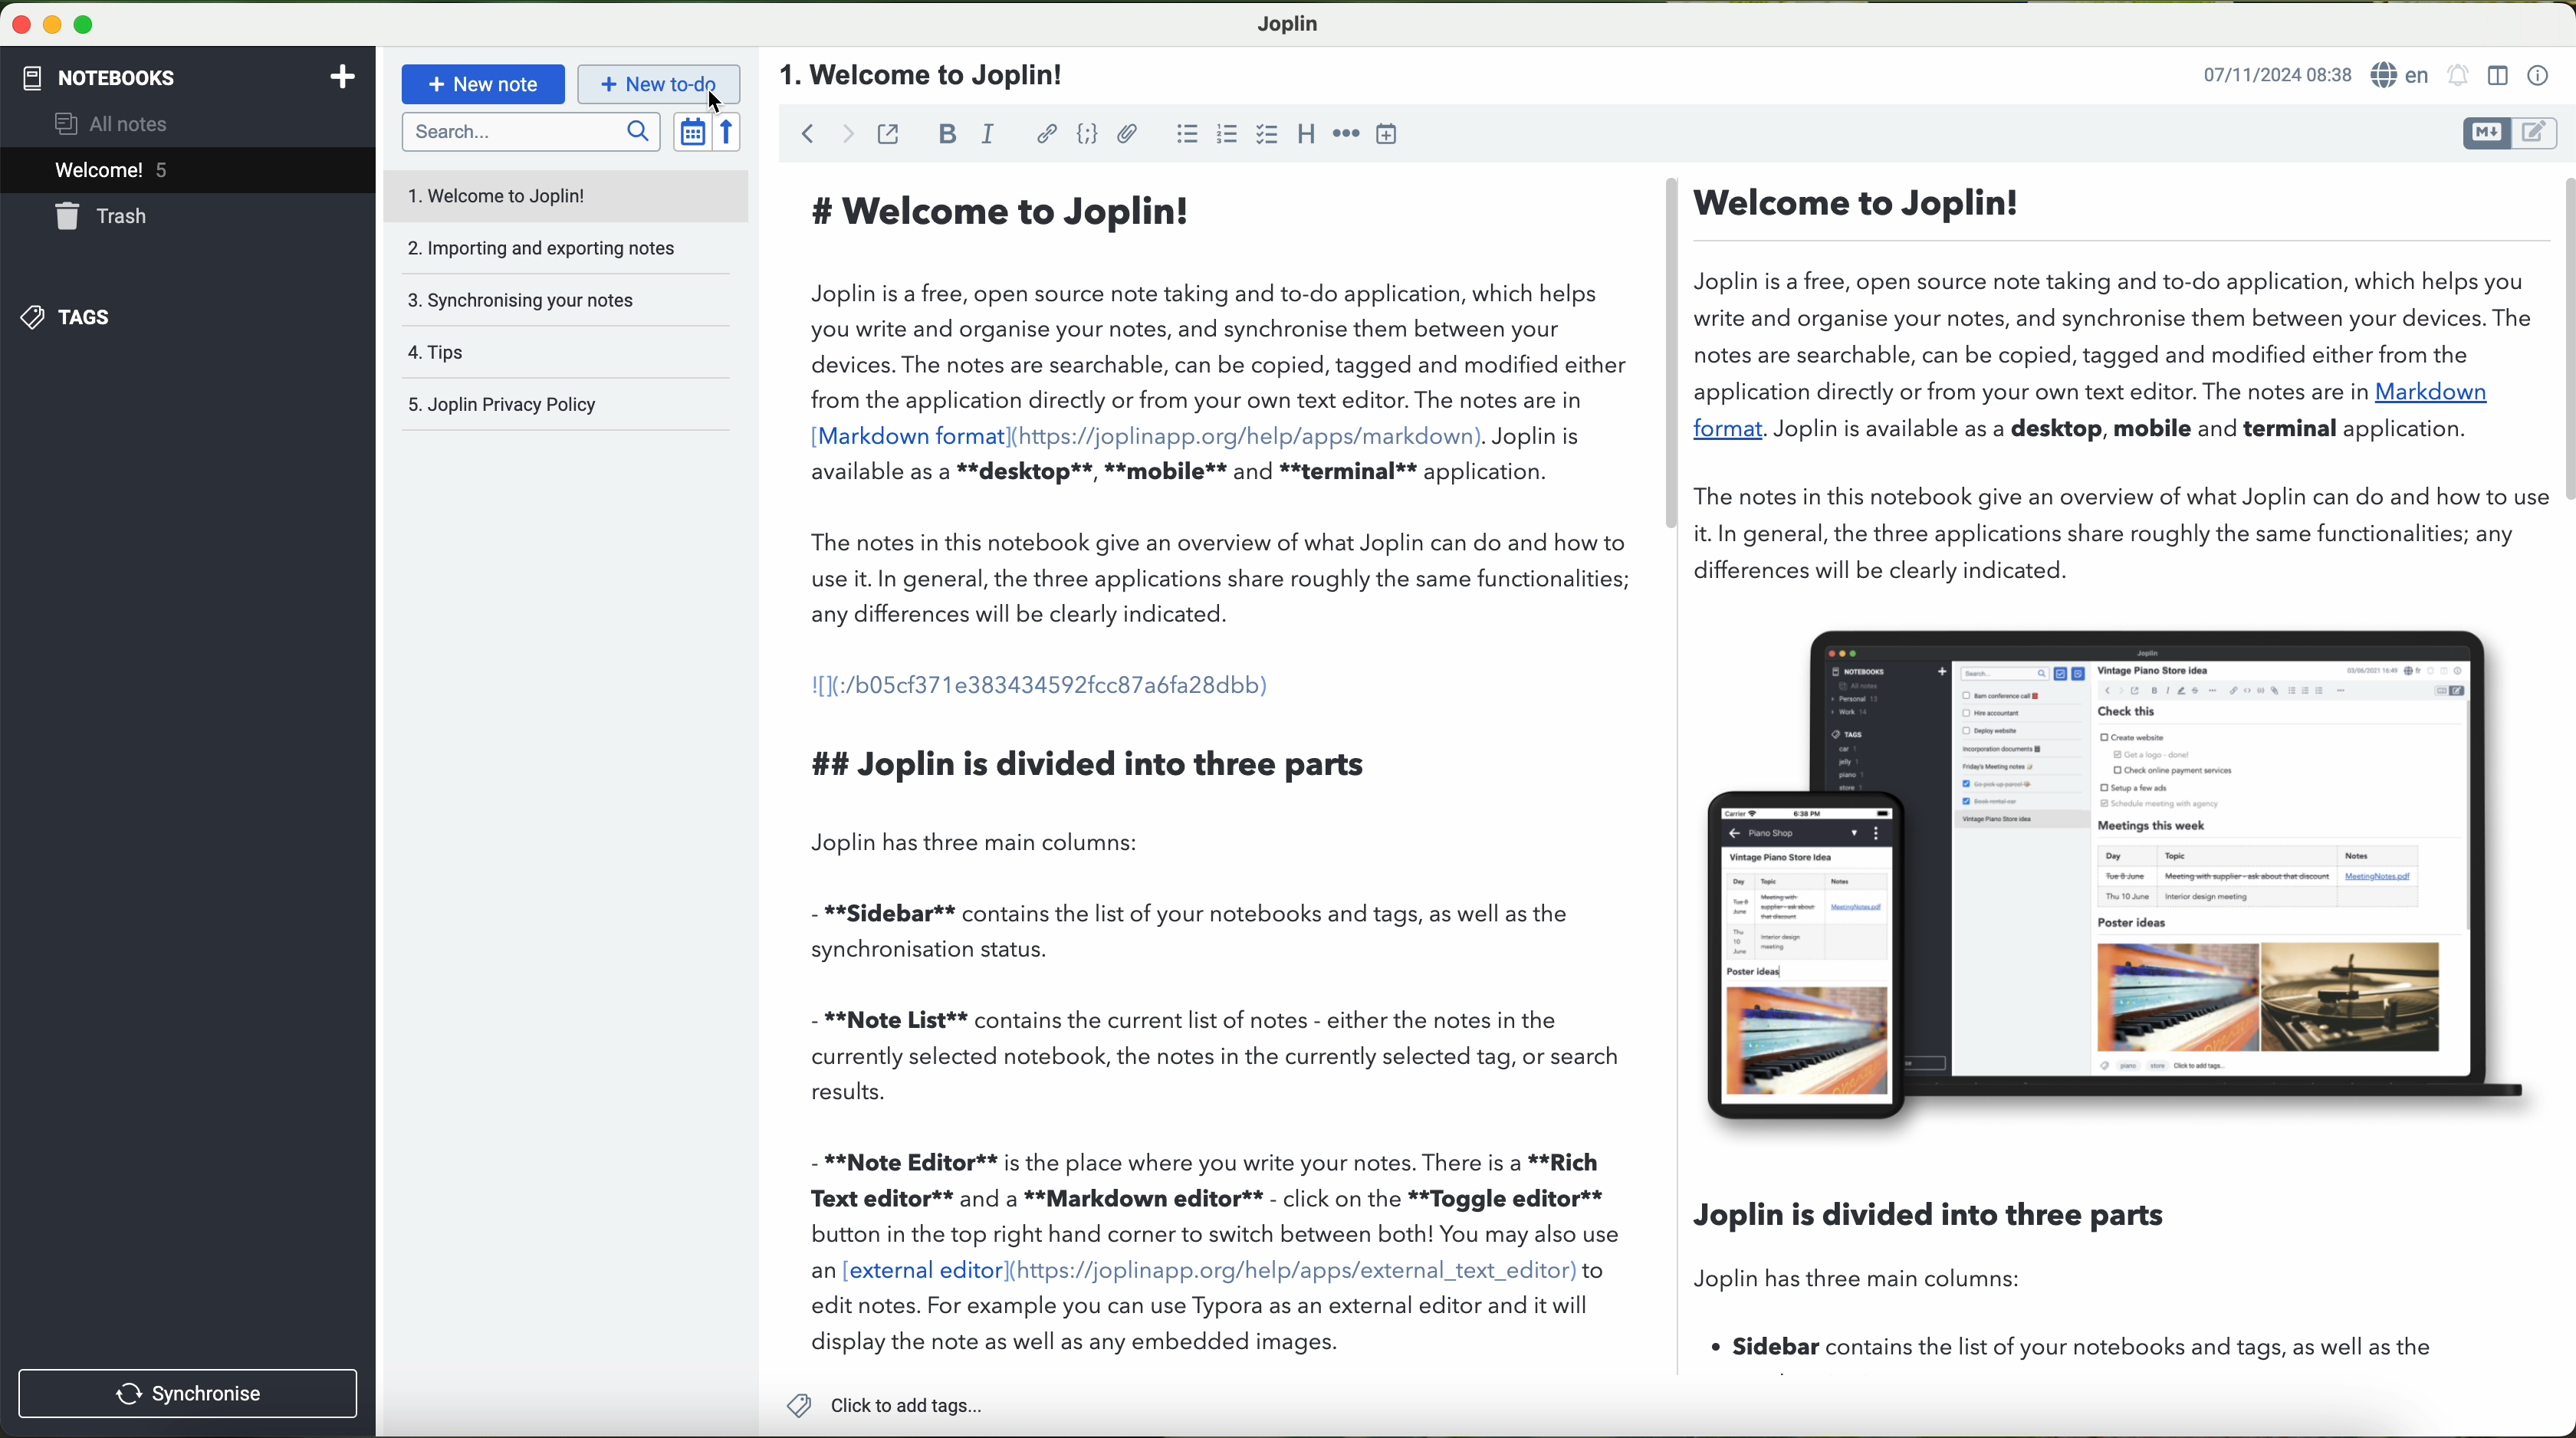 This screenshot has height=1438, width=2576. Describe the element at coordinates (1308, 133) in the screenshot. I see `heading` at that location.